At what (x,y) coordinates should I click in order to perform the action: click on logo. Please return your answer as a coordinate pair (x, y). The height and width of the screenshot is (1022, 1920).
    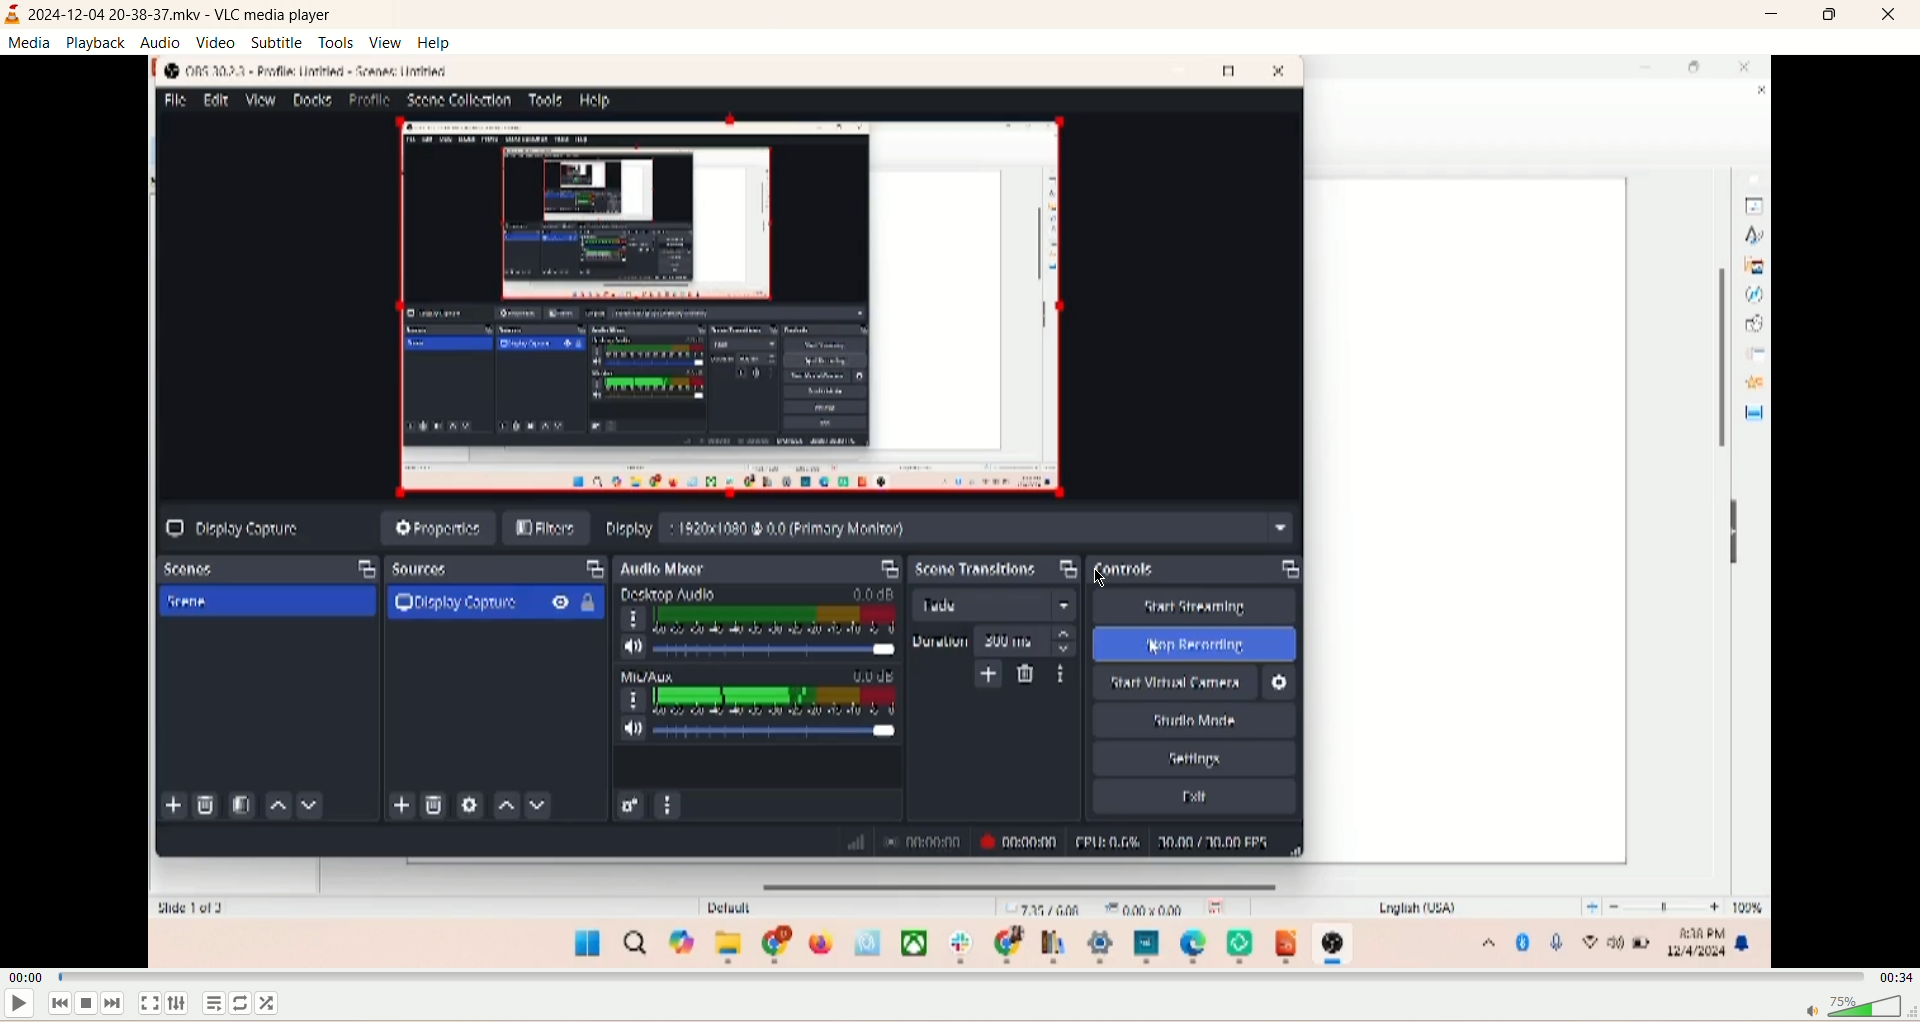
    Looking at the image, I should click on (13, 13).